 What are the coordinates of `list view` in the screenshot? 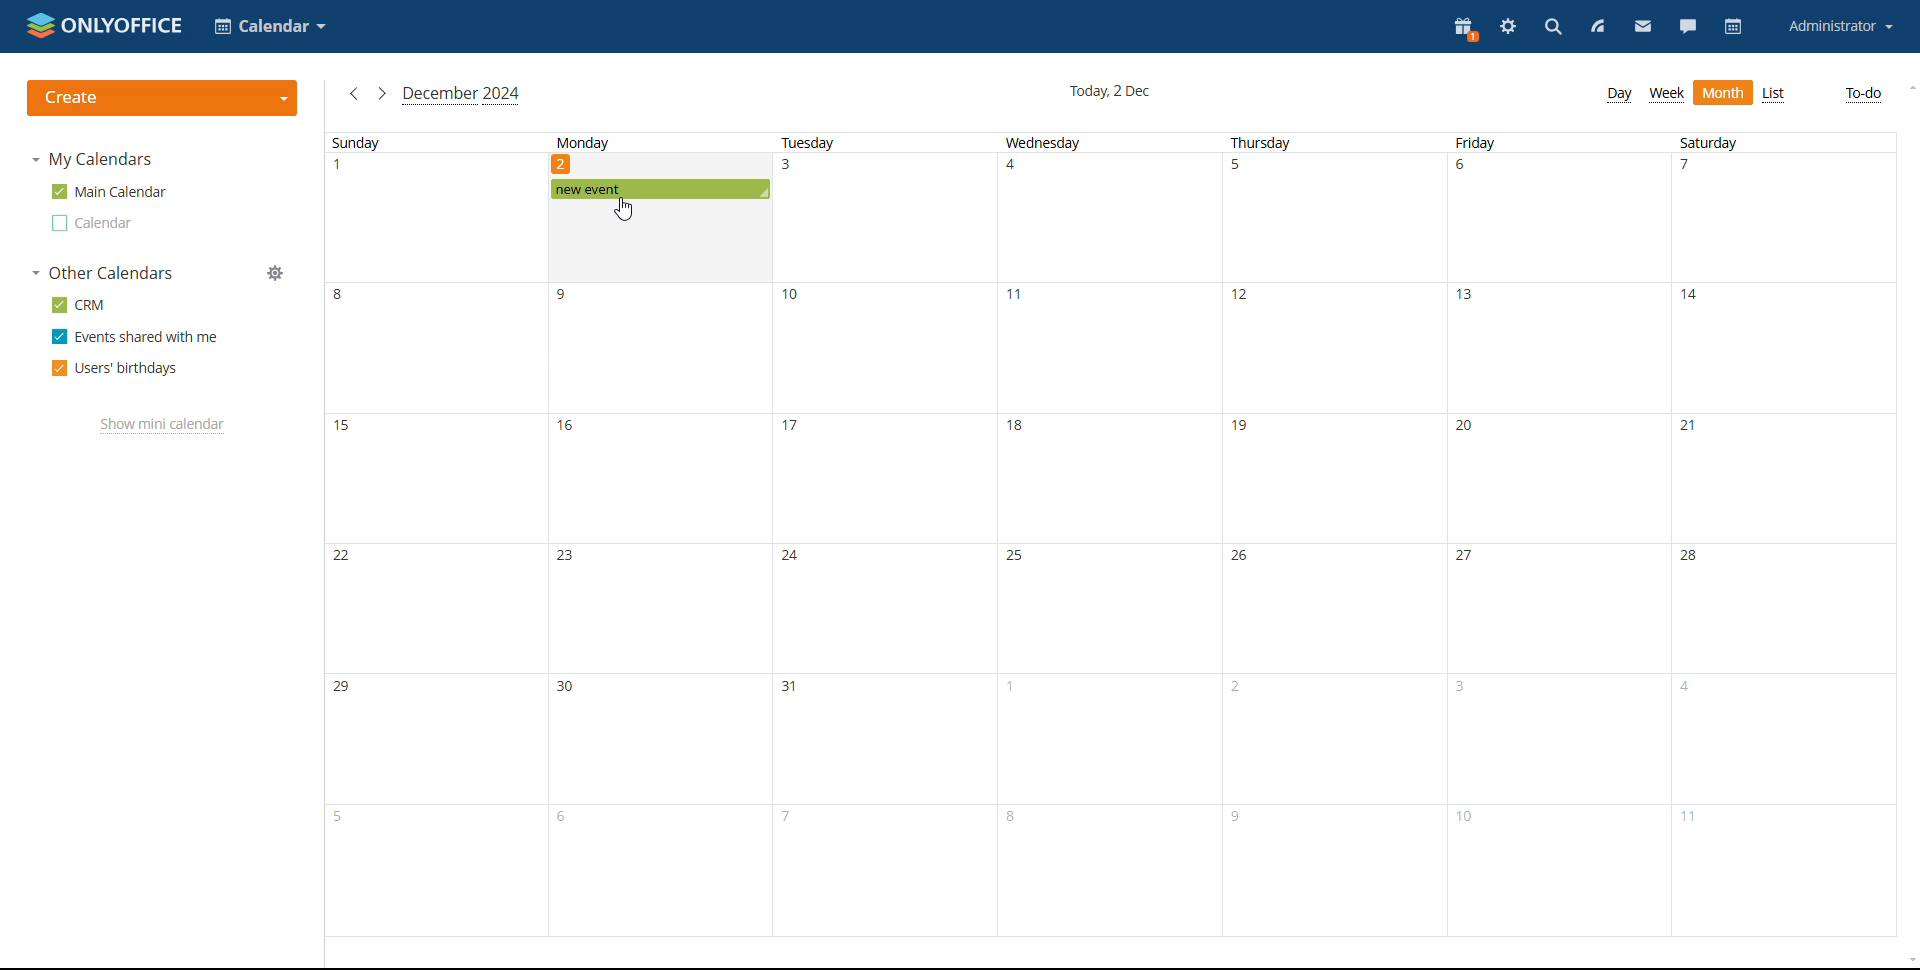 It's located at (1775, 94).